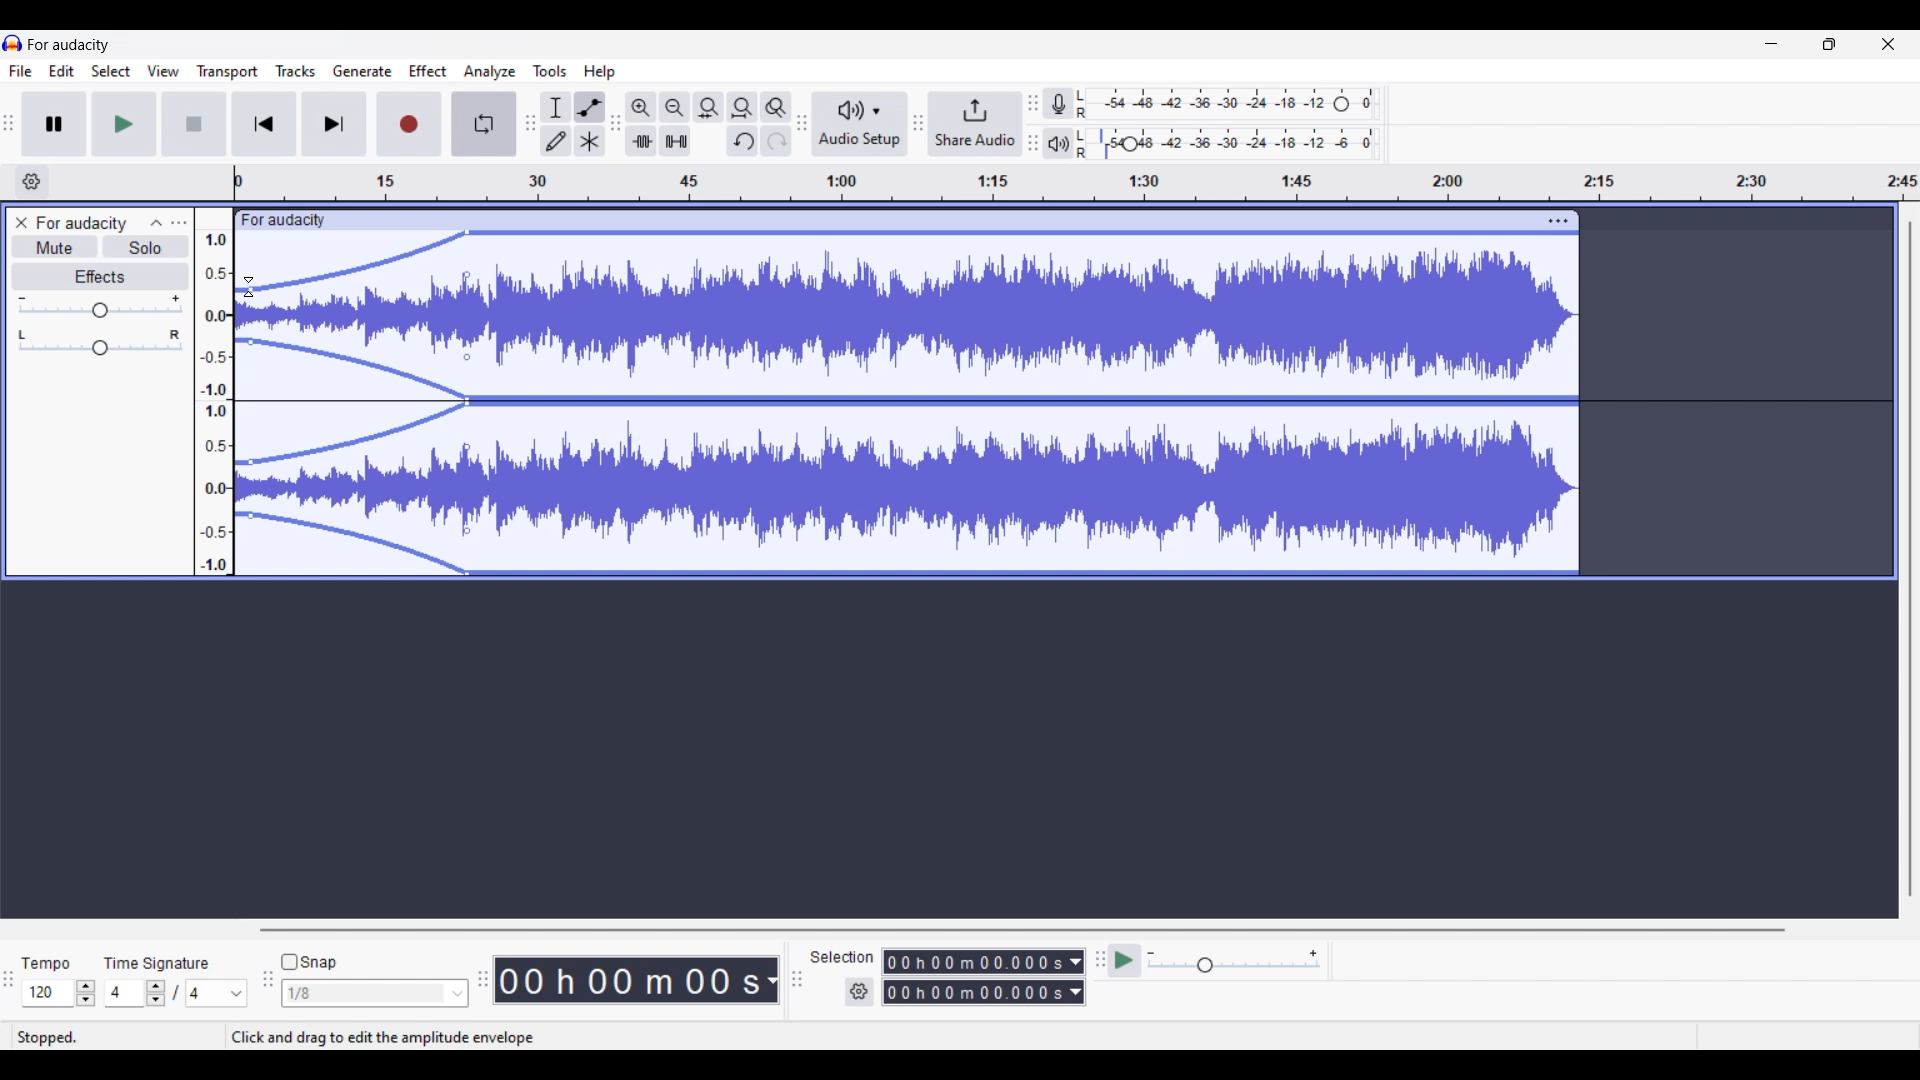 Image resolution: width=1920 pixels, height=1080 pixels. I want to click on Current duration, so click(627, 980).